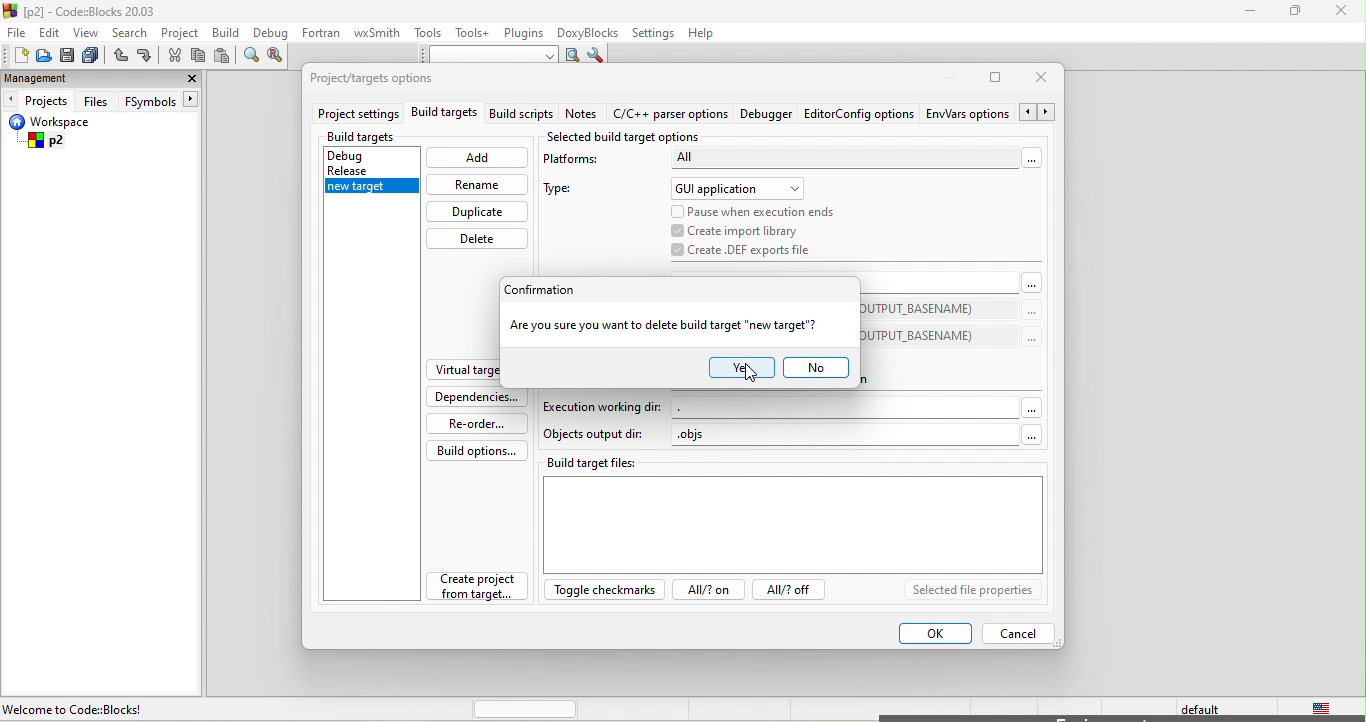 This screenshot has width=1366, height=722. What do you see at coordinates (584, 162) in the screenshot?
I see `platforms` at bounding box center [584, 162].